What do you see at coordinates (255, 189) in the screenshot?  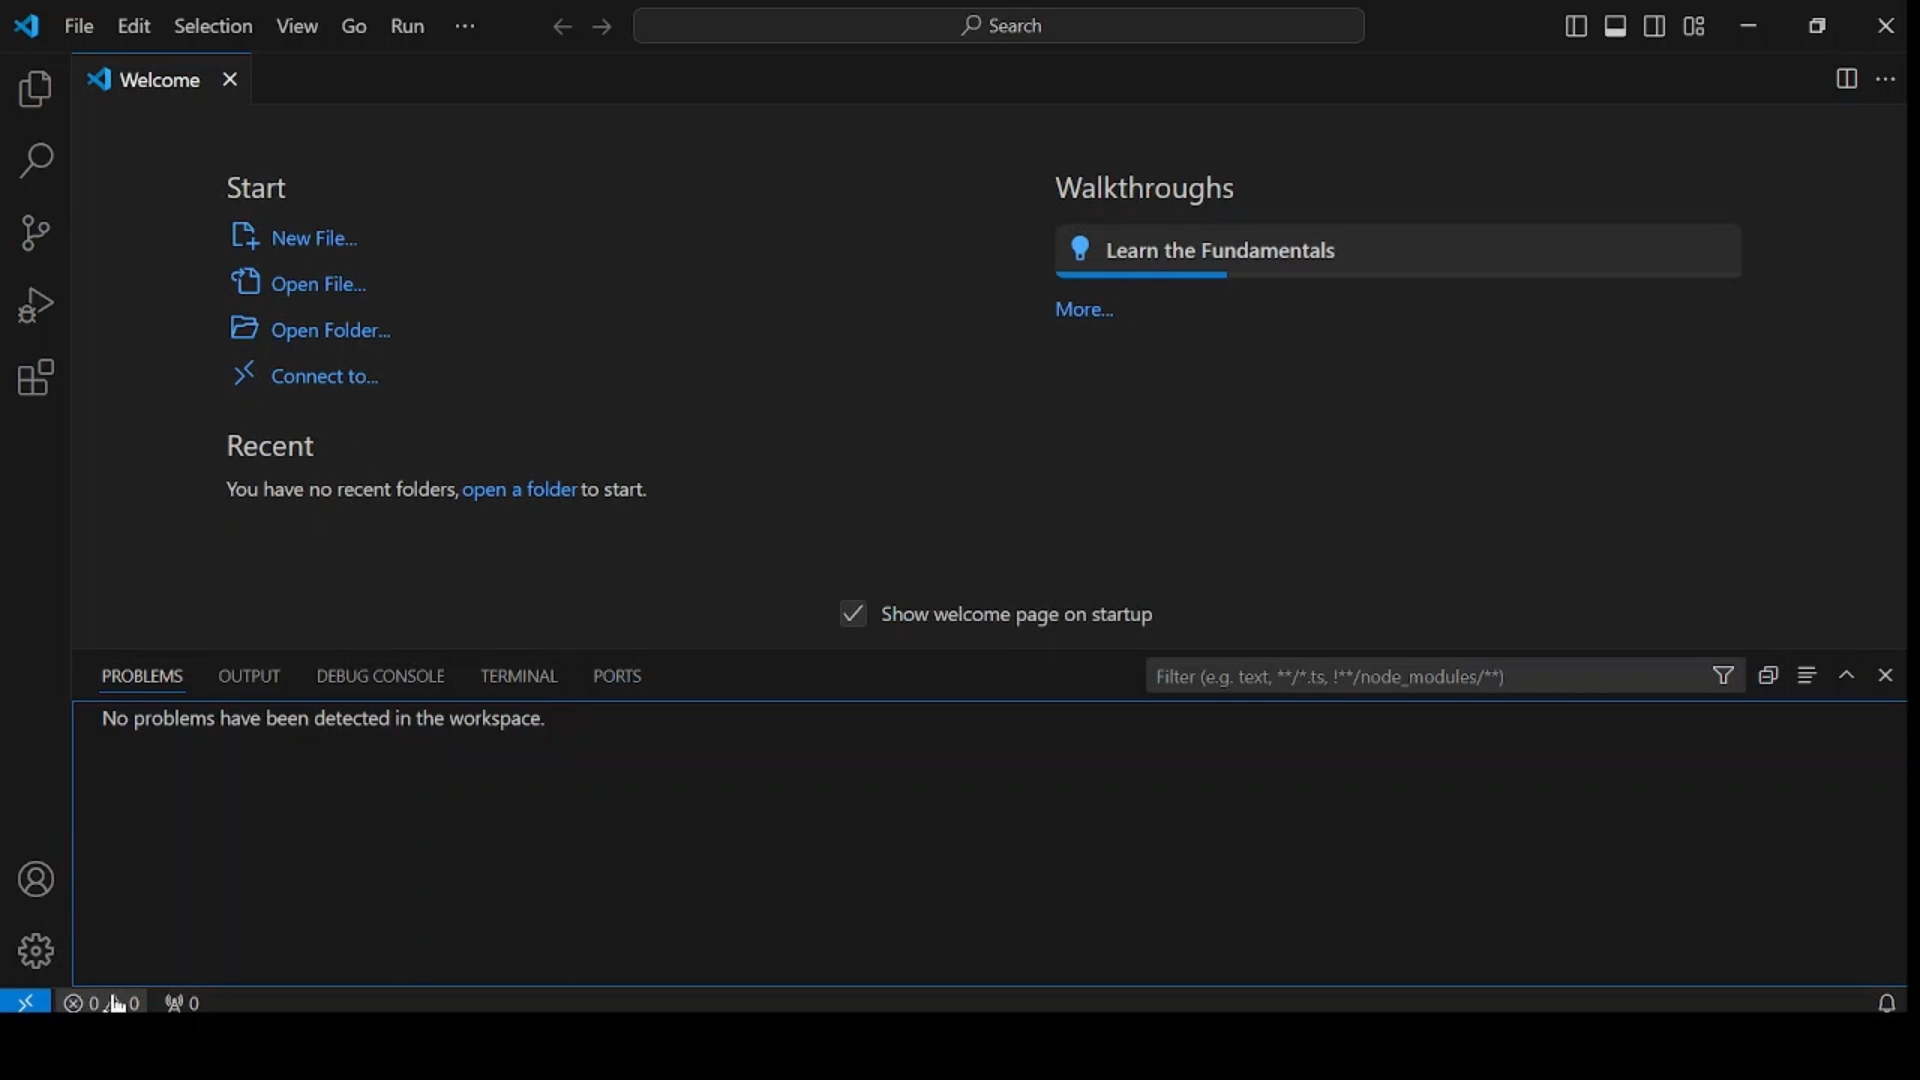 I see `start` at bounding box center [255, 189].